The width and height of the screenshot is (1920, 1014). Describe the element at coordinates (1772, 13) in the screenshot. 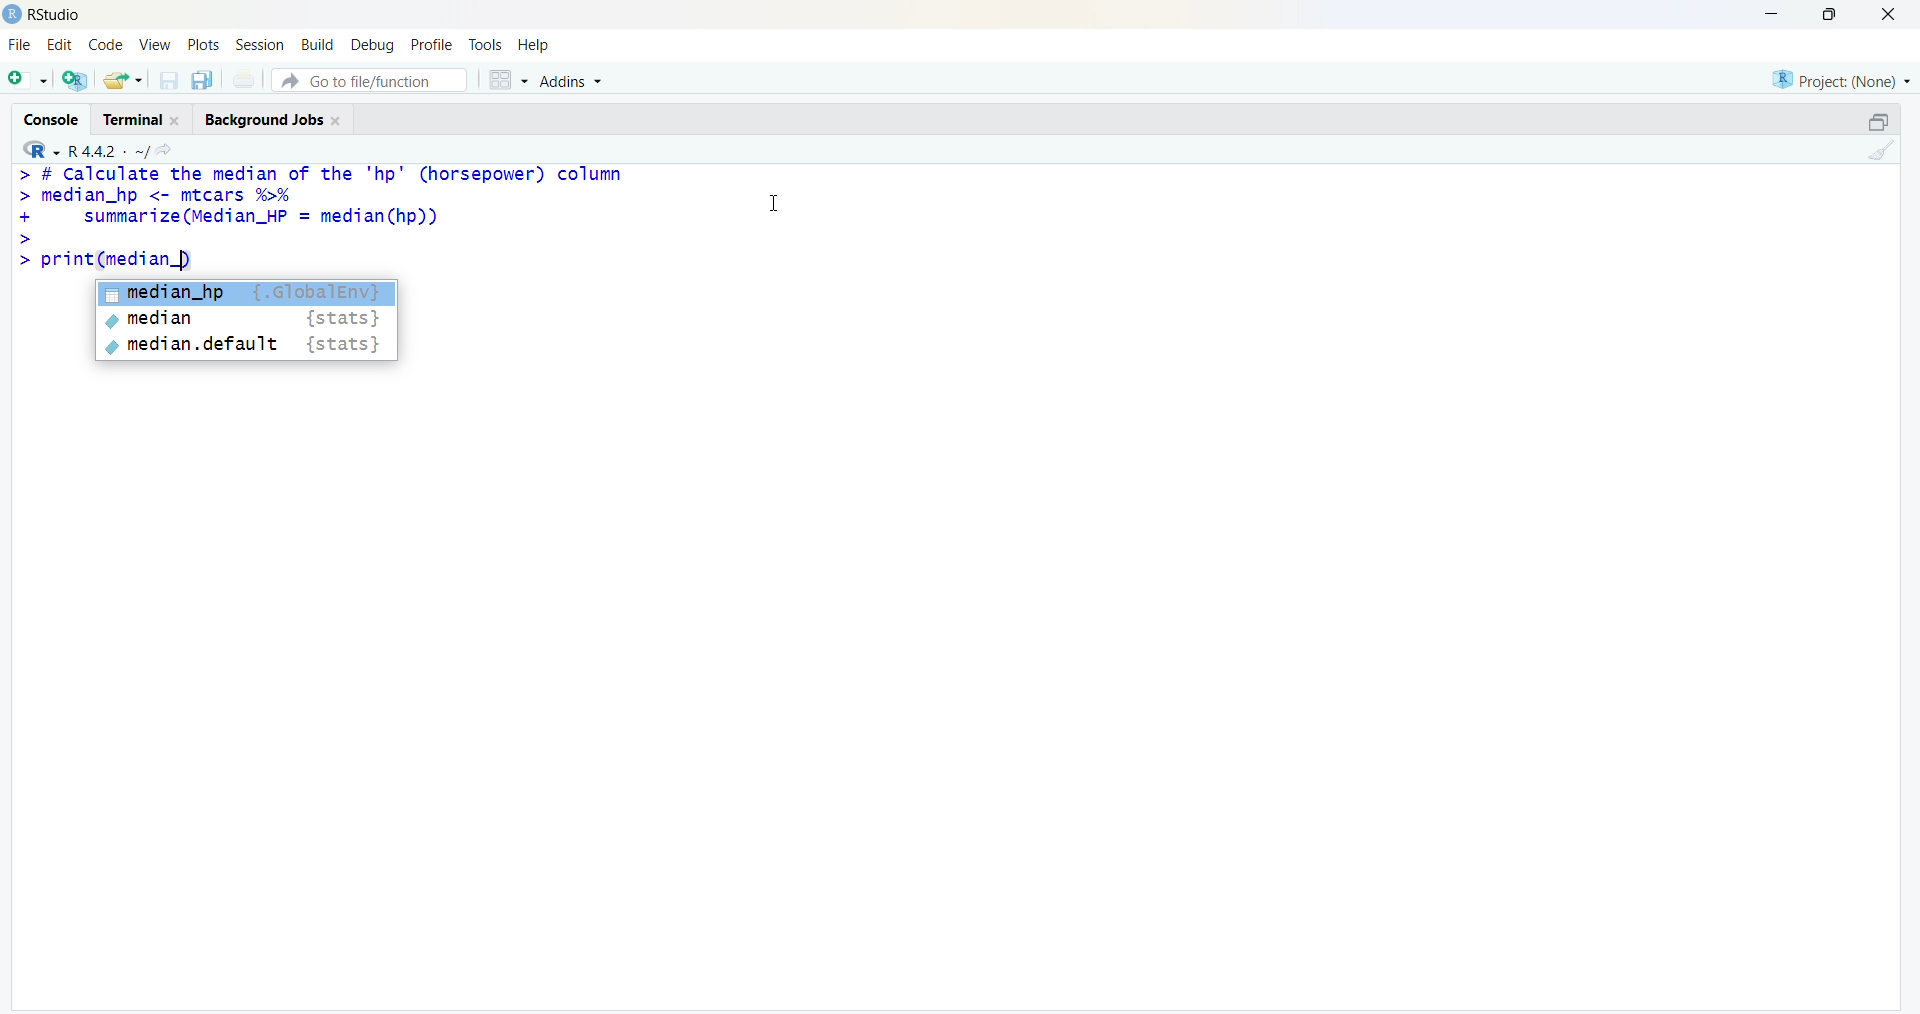

I see `minimise` at that location.